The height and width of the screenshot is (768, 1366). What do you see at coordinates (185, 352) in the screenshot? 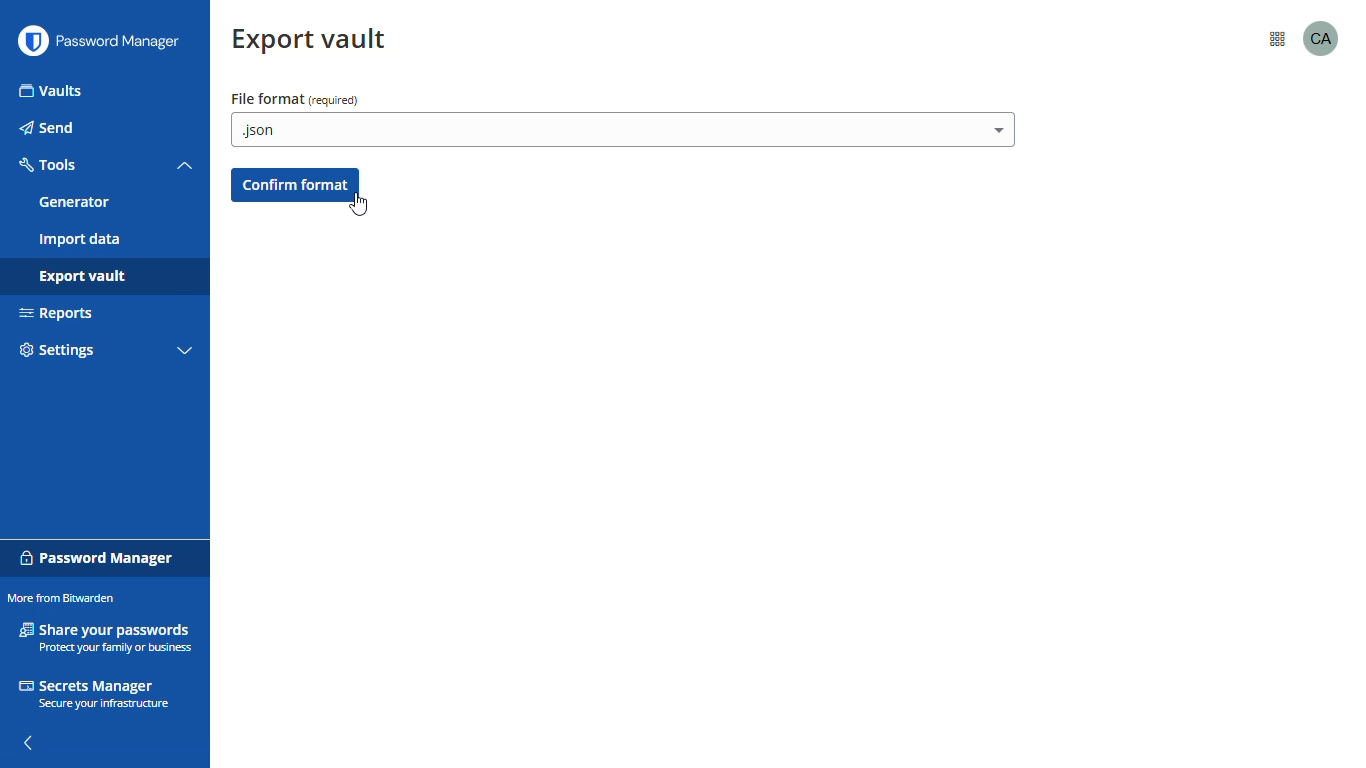
I see `toggle collapse` at bounding box center [185, 352].